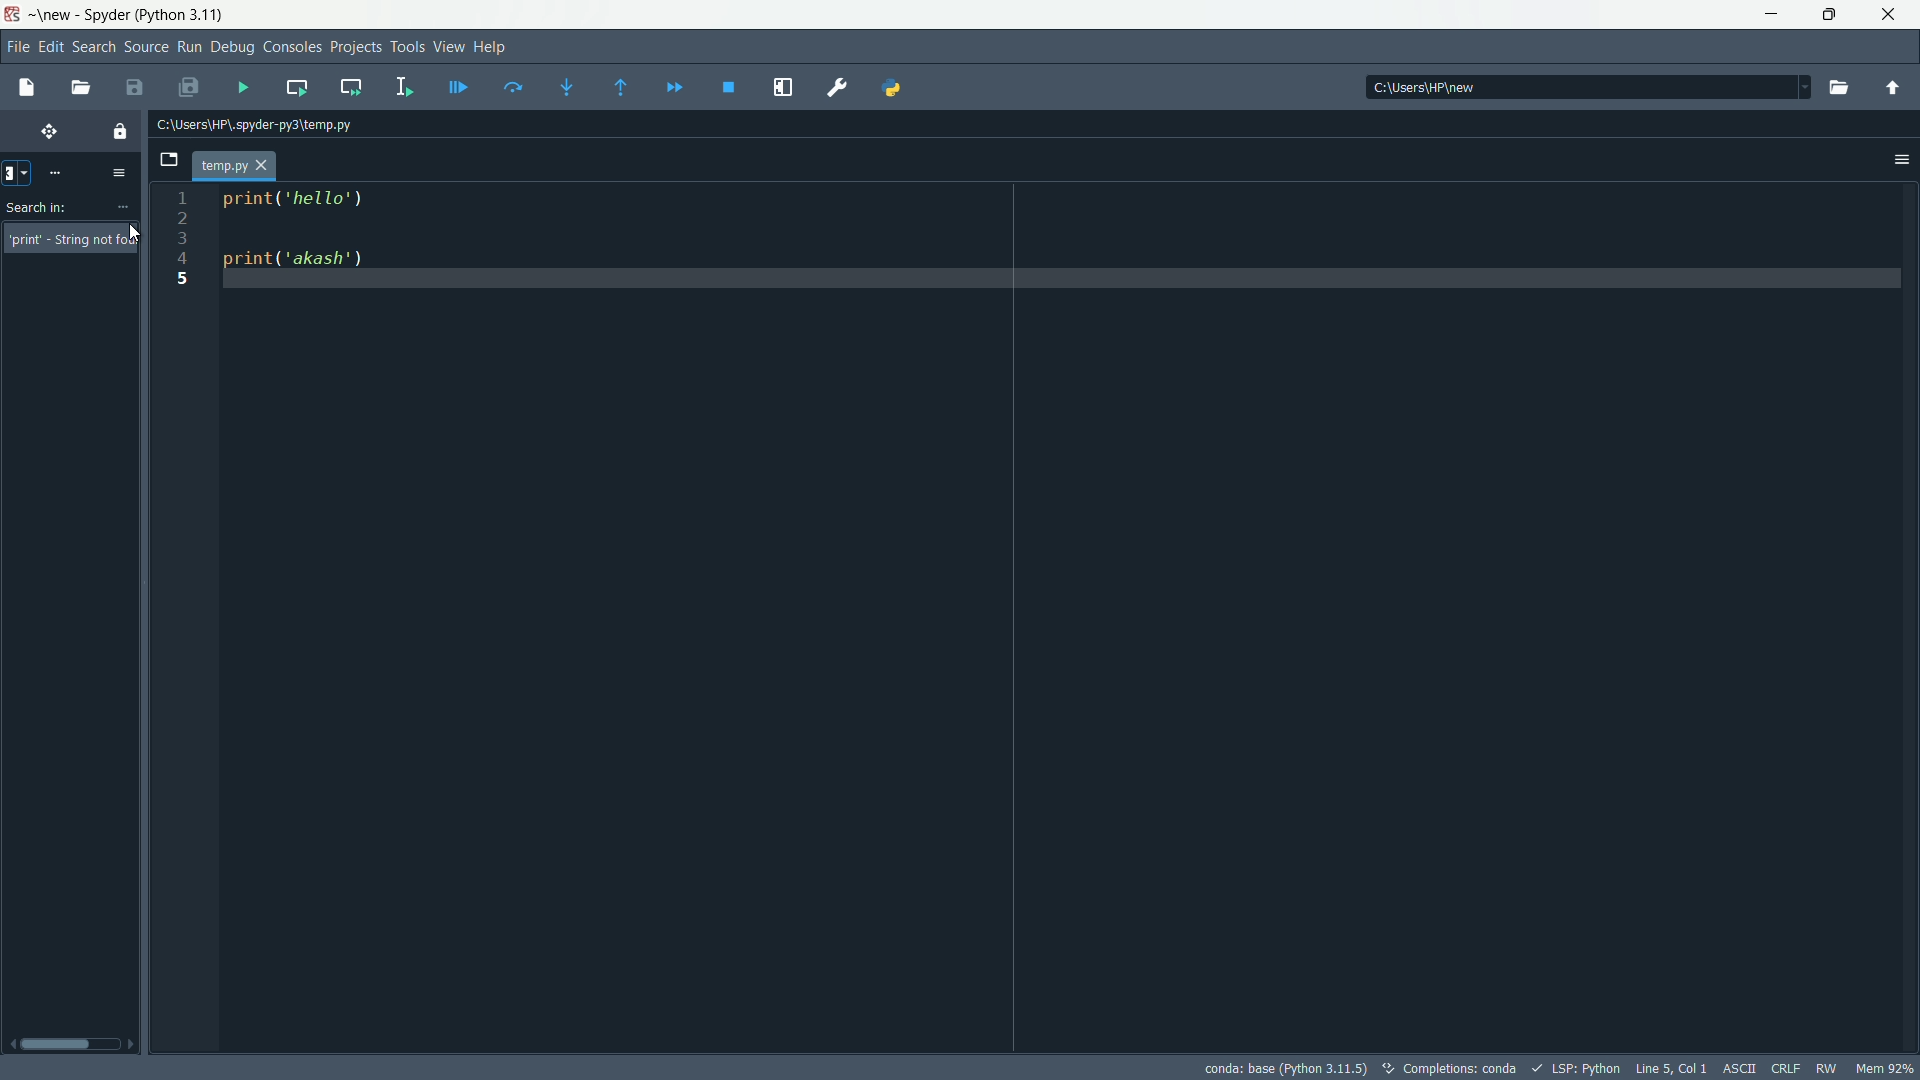 The width and height of the screenshot is (1920, 1080). What do you see at coordinates (14, 16) in the screenshot?
I see `app icon` at bounding box center [14, 16].